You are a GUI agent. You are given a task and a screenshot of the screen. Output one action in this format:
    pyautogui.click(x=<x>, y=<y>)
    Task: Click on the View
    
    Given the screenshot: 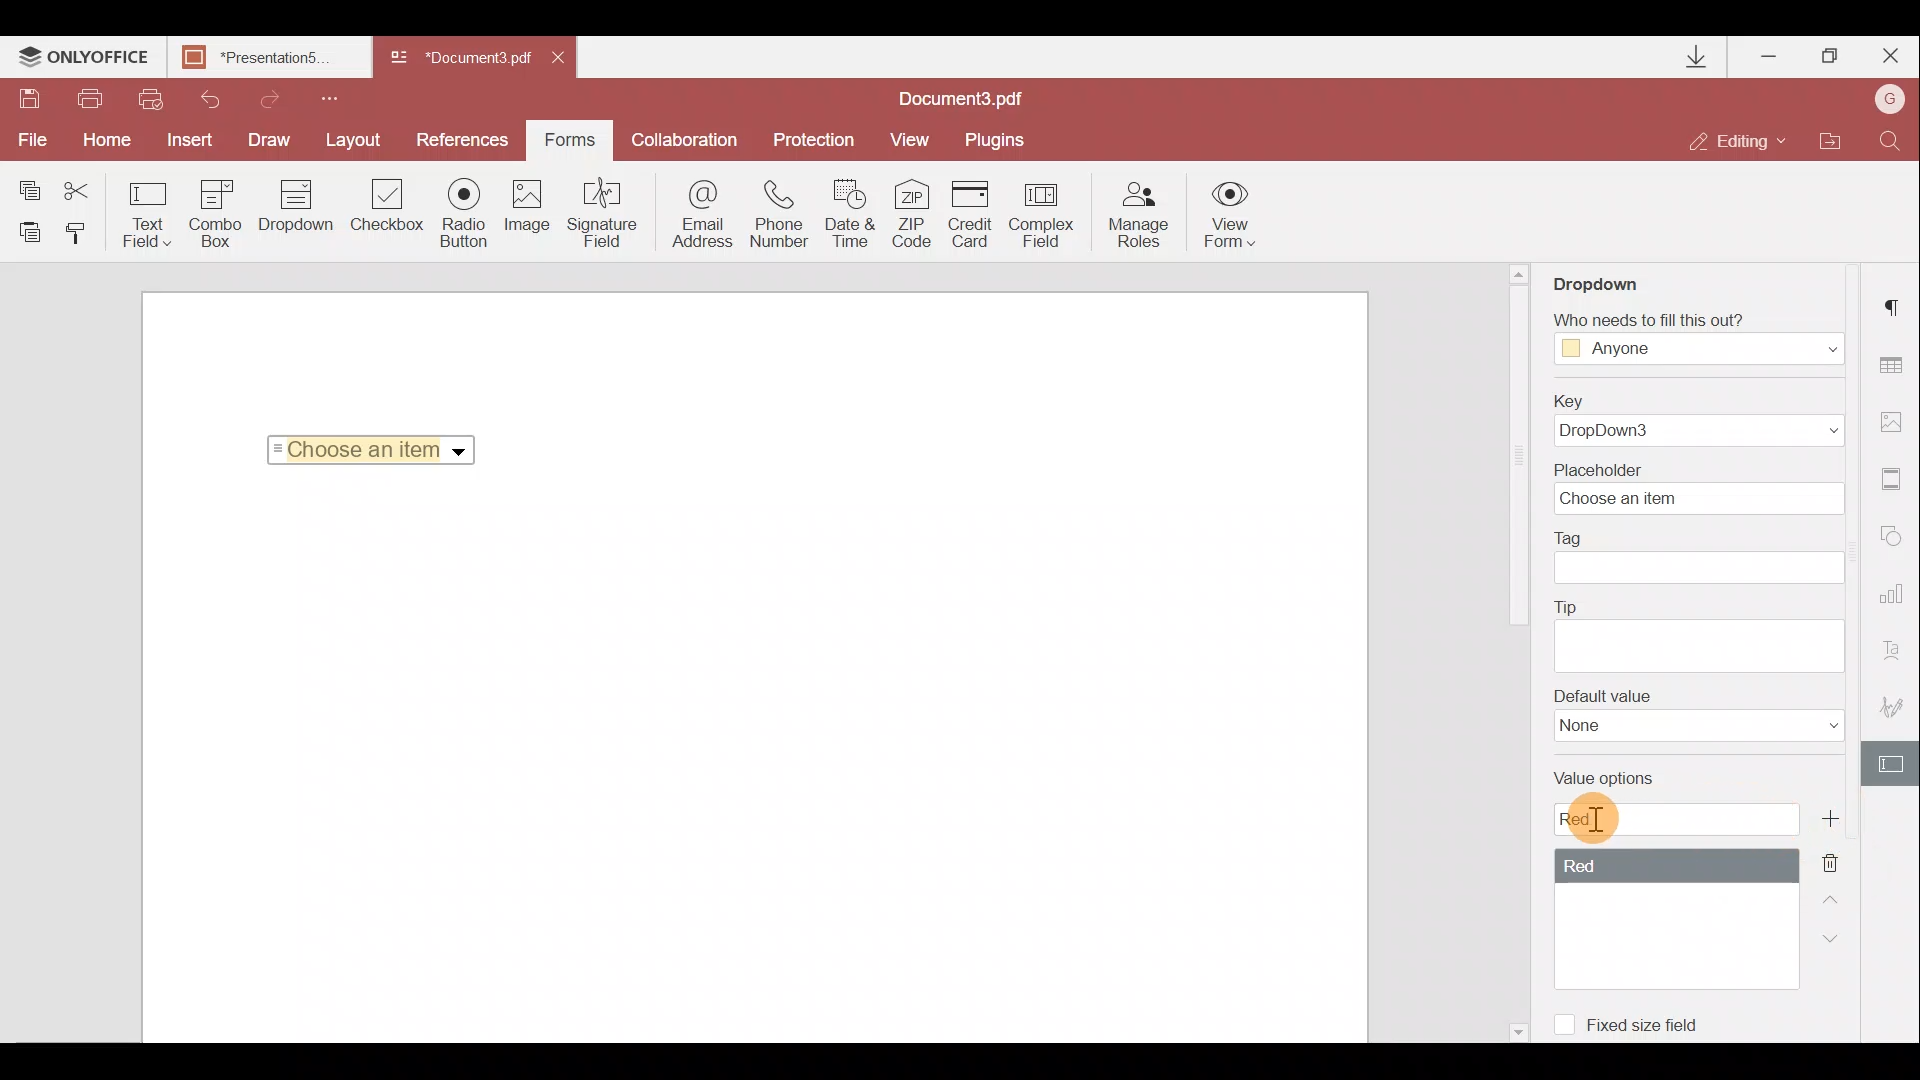 What is the action you would take?
    pyautogui.click(x=916, y=140)
    